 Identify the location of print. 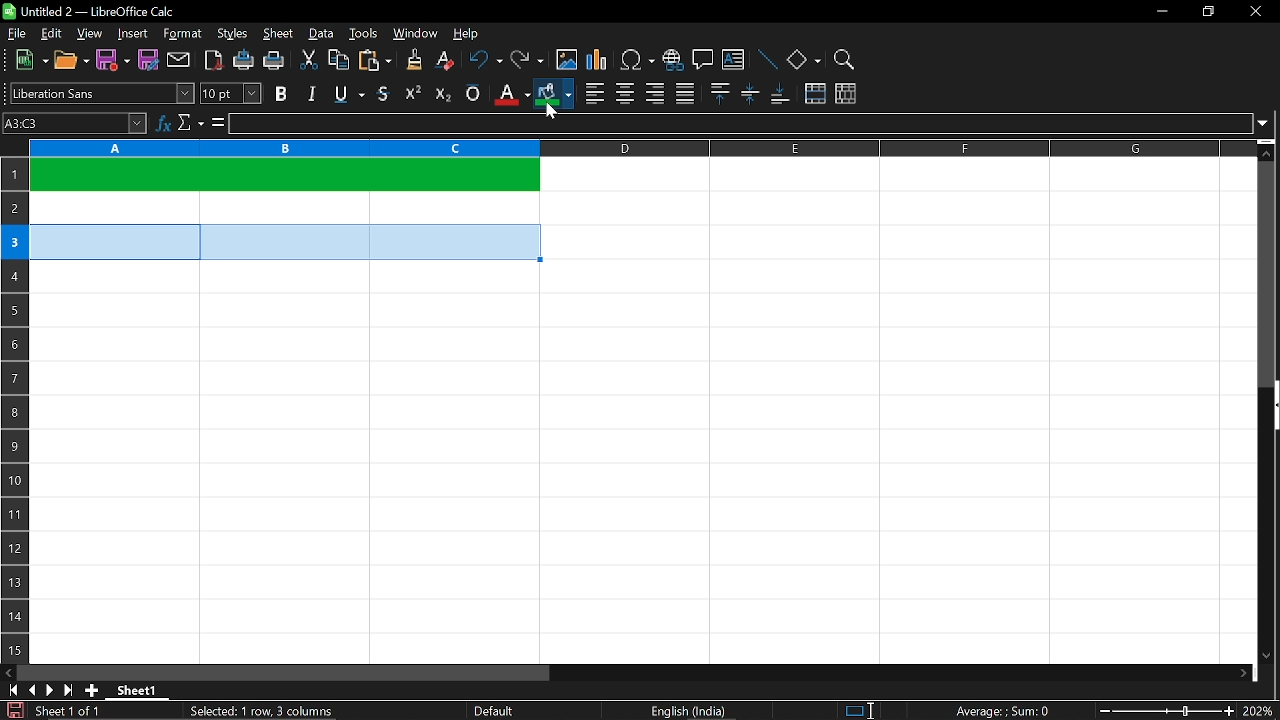
(275, 61).